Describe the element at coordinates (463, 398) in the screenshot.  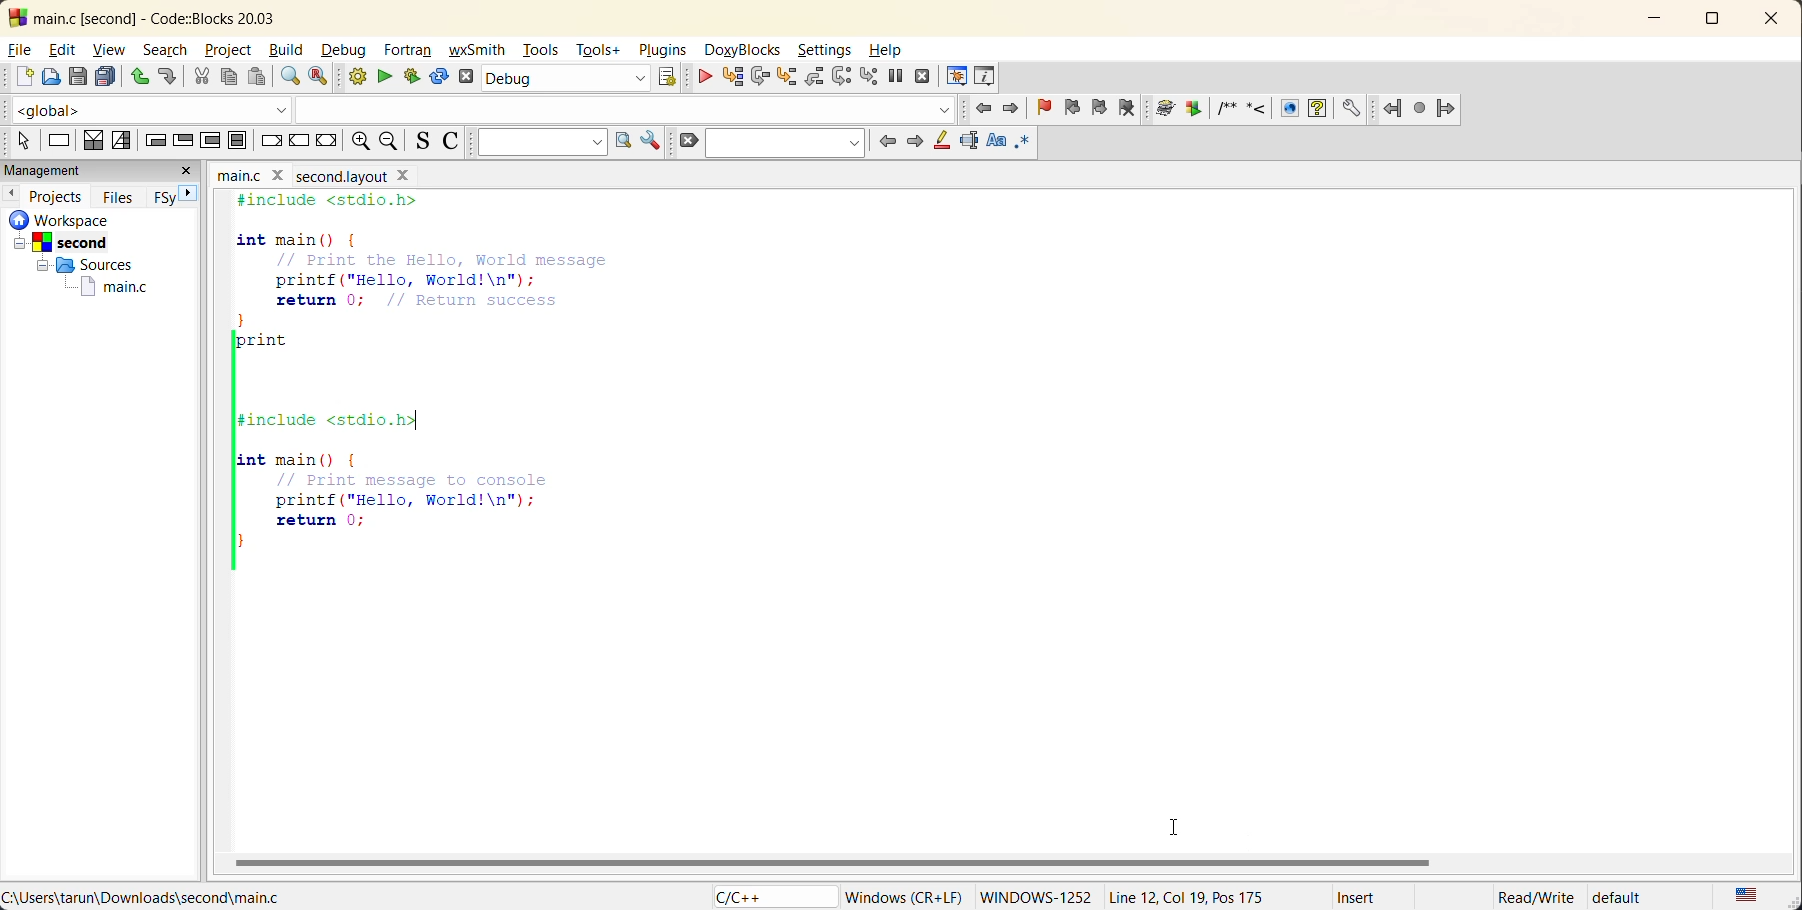
I see `code without folding` at that location.